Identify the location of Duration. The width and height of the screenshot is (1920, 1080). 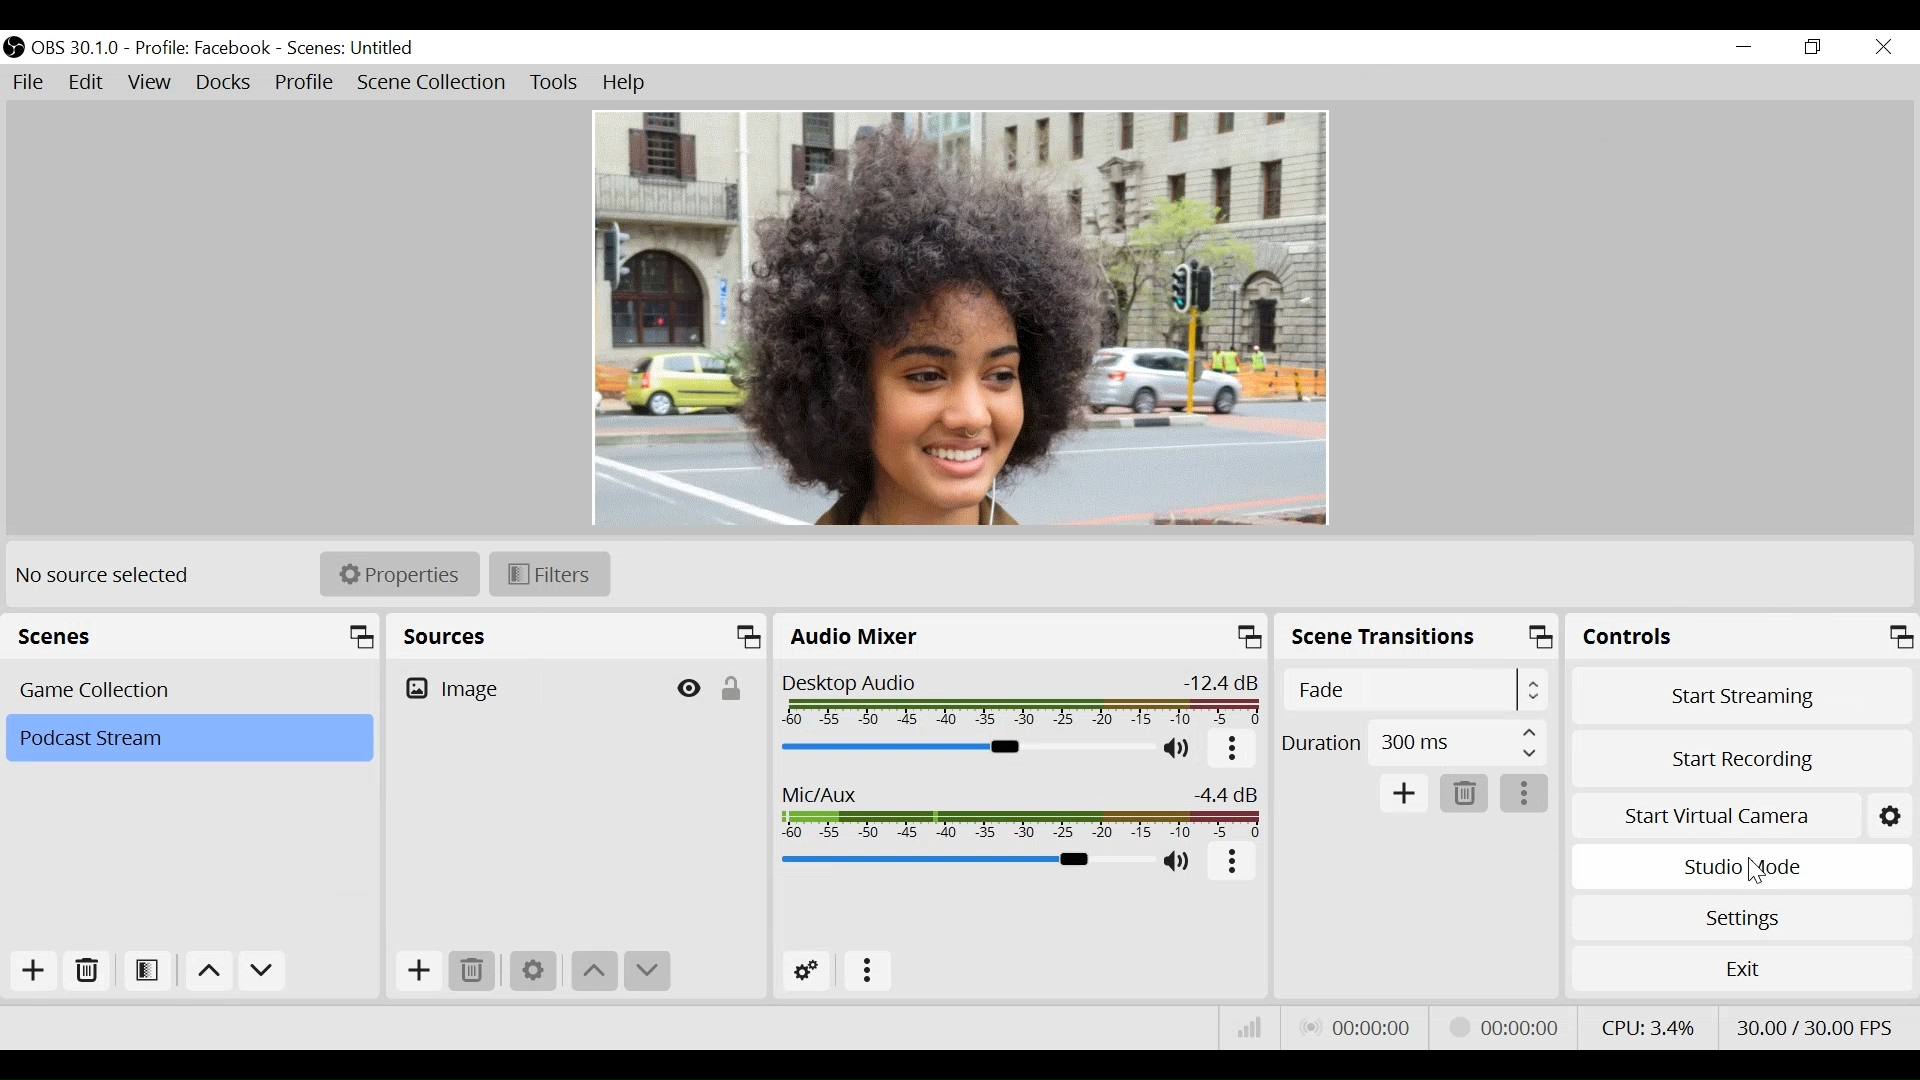
(1415, 741).